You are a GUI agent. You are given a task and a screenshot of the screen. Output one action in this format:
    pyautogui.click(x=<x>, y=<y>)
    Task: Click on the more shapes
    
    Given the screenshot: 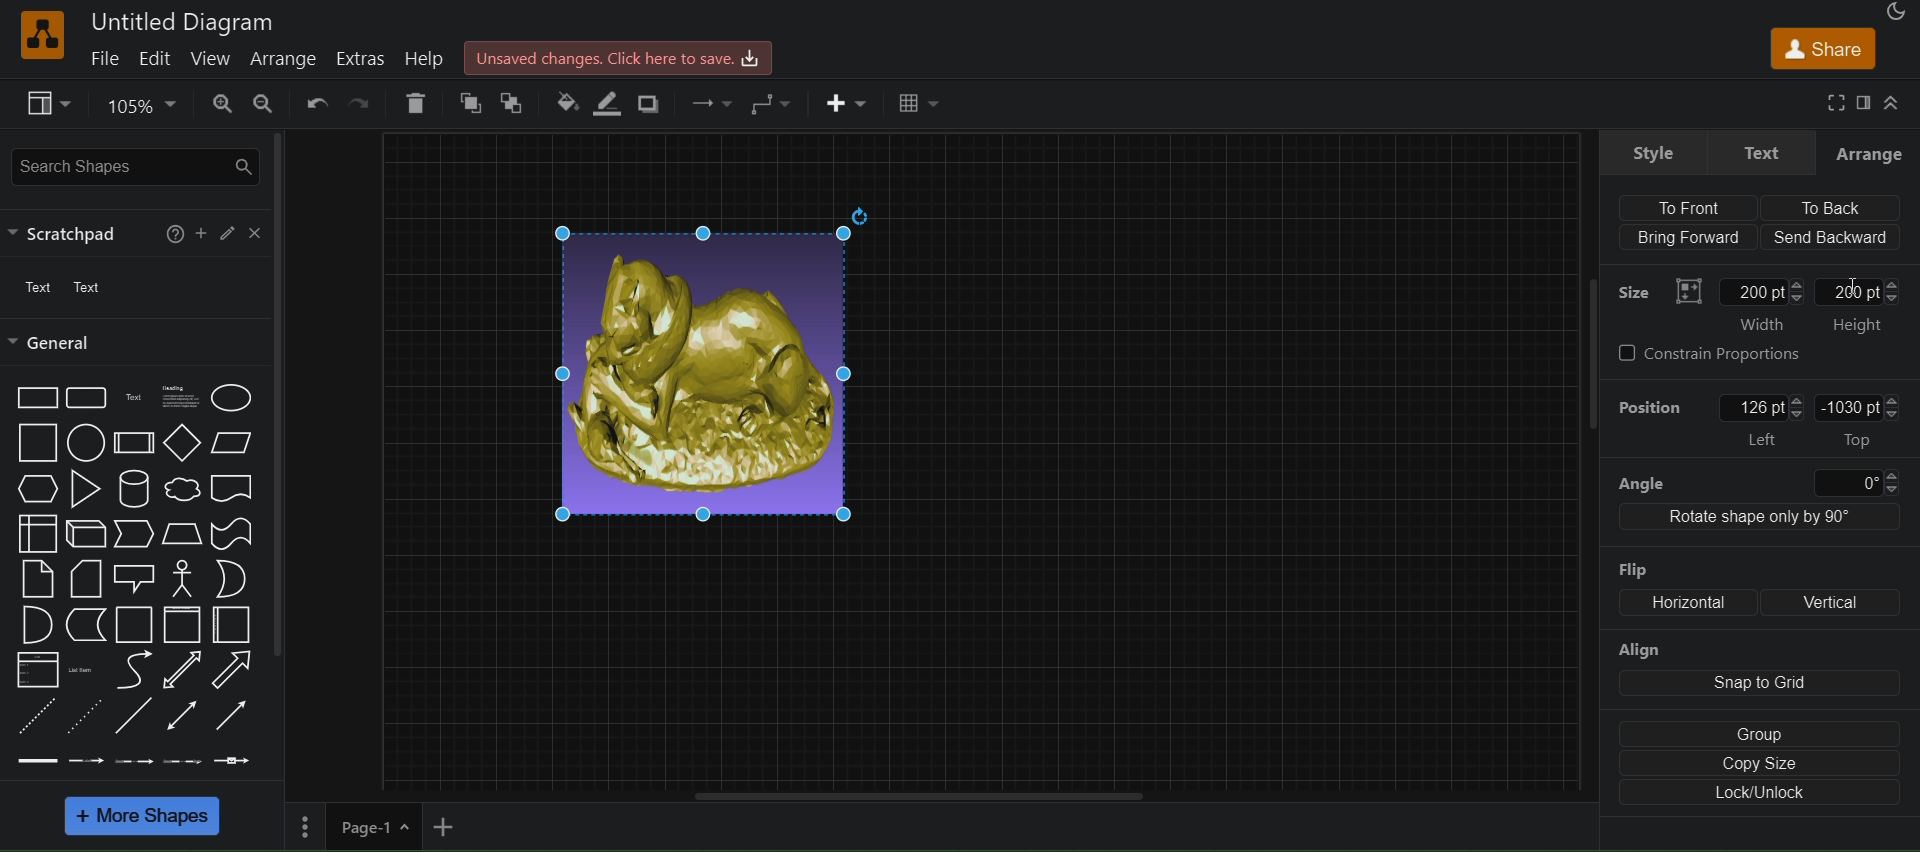 What is the action you would take?
    pyautogui.click(x=146, y=818)
    